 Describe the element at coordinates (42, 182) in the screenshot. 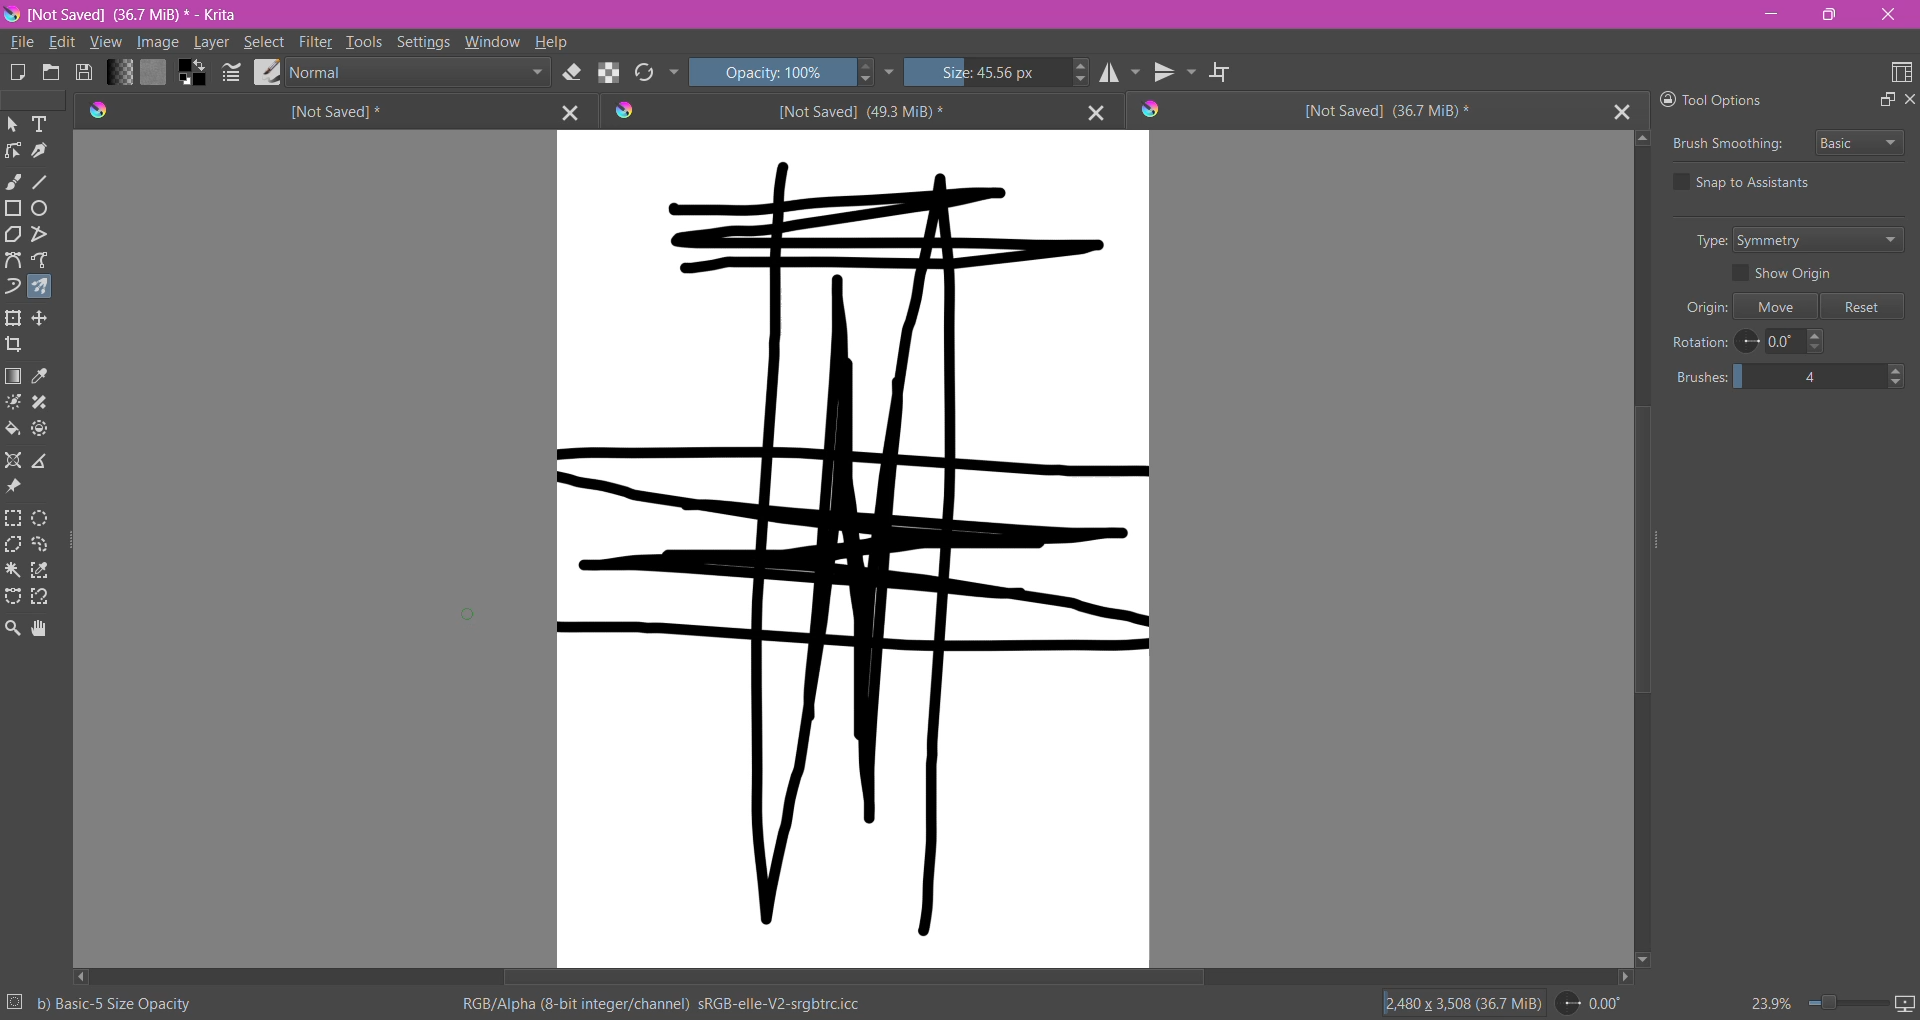

I see `Line Tool` at that location.